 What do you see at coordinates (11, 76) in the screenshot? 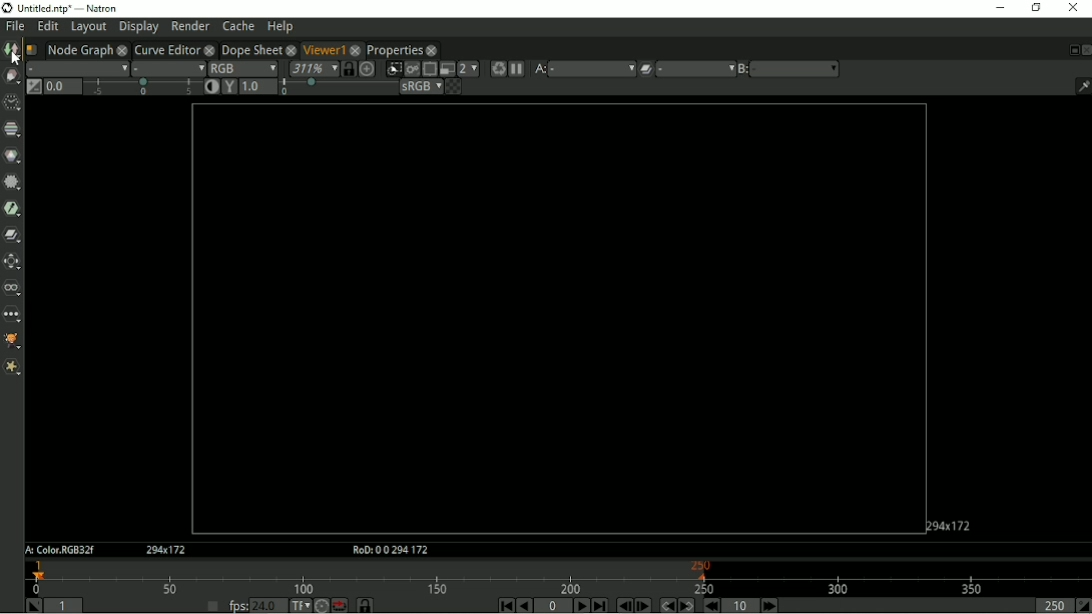
I see `Draw` at bounding box center [11, 76].